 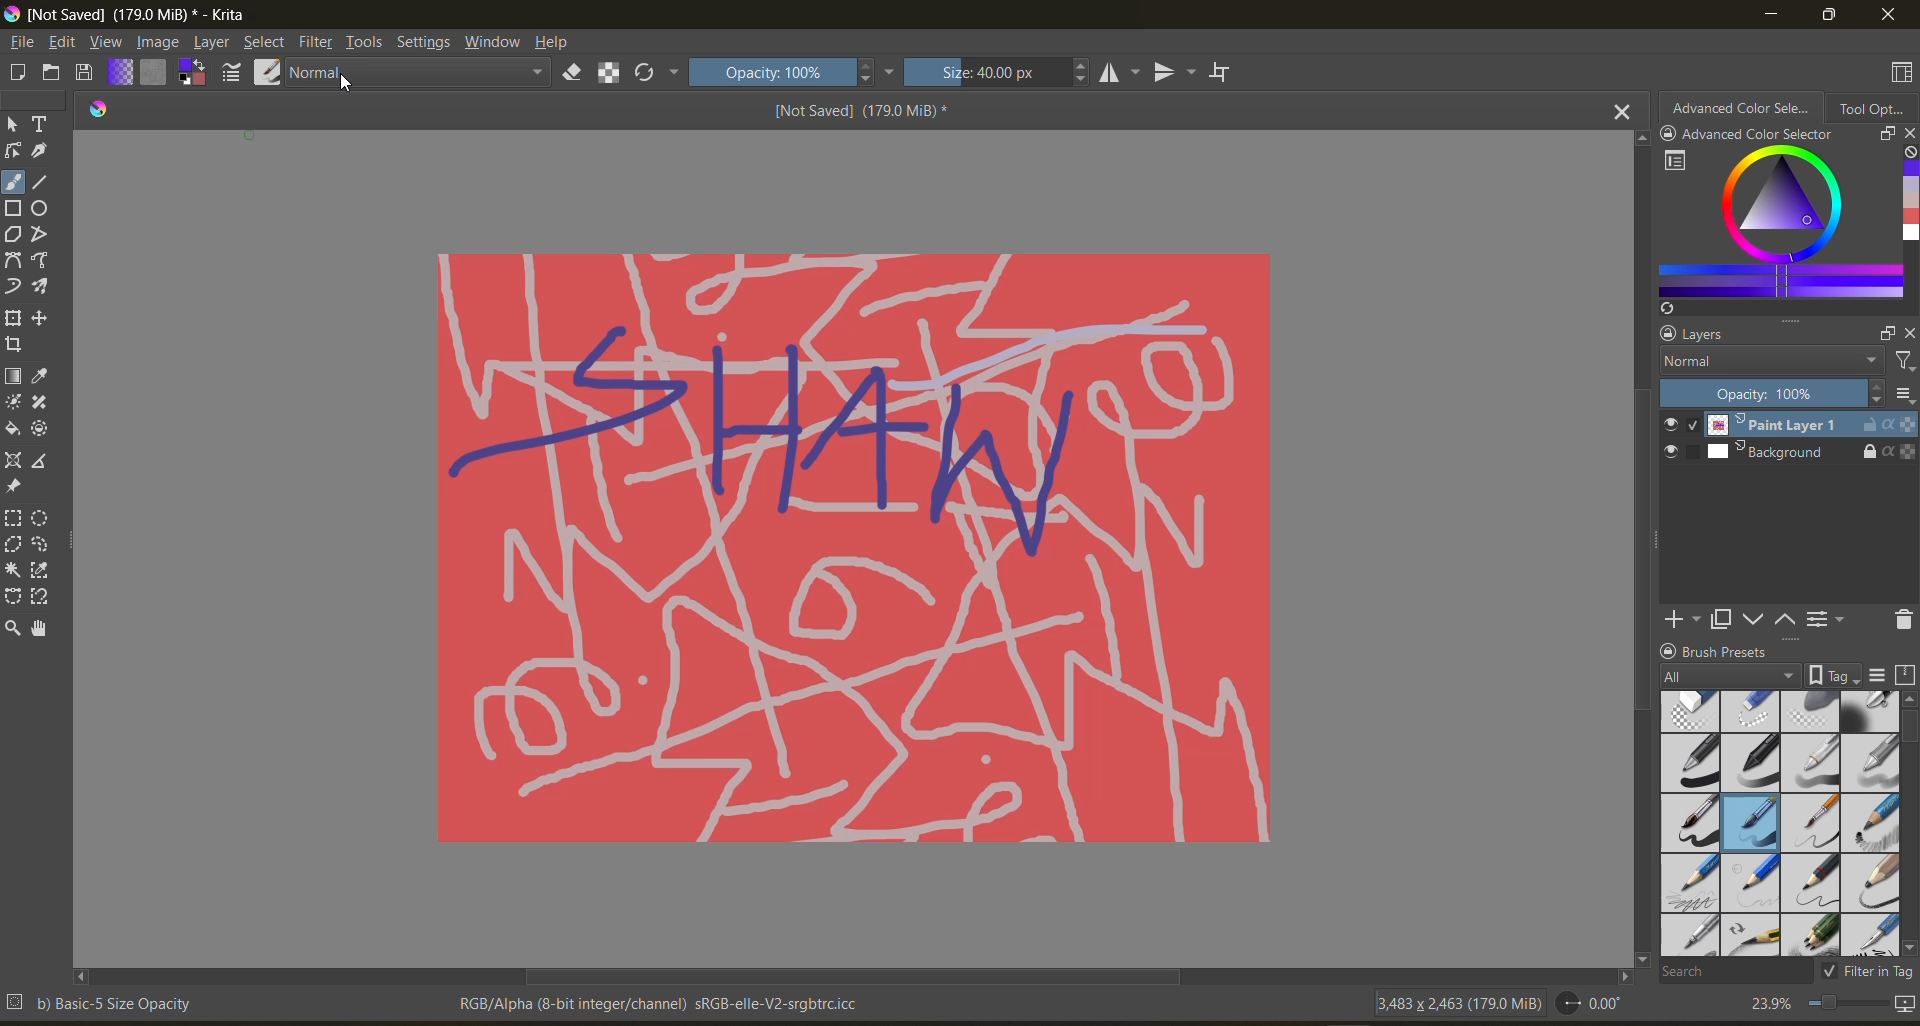 I want to click on Elliptical selection tool, so click(x=44, y=518).